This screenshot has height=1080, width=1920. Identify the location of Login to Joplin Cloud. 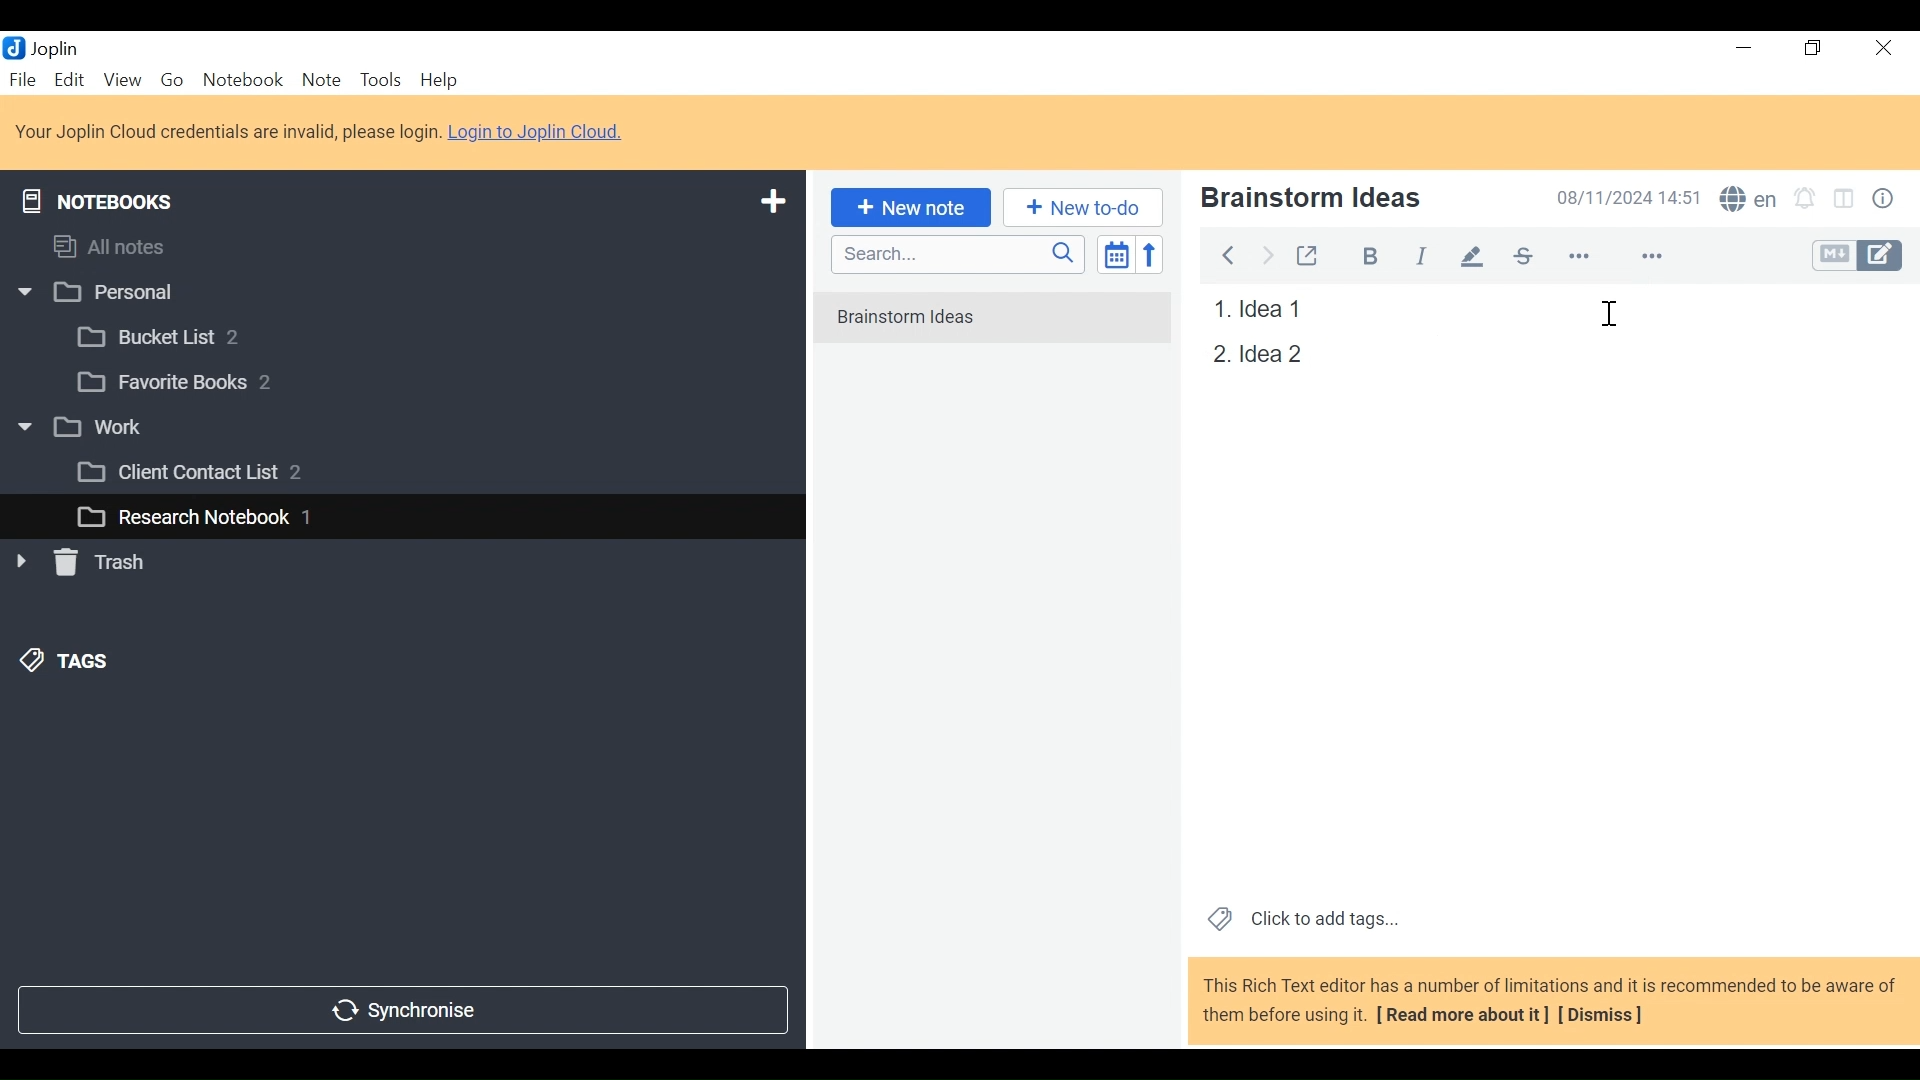
(227, 132).